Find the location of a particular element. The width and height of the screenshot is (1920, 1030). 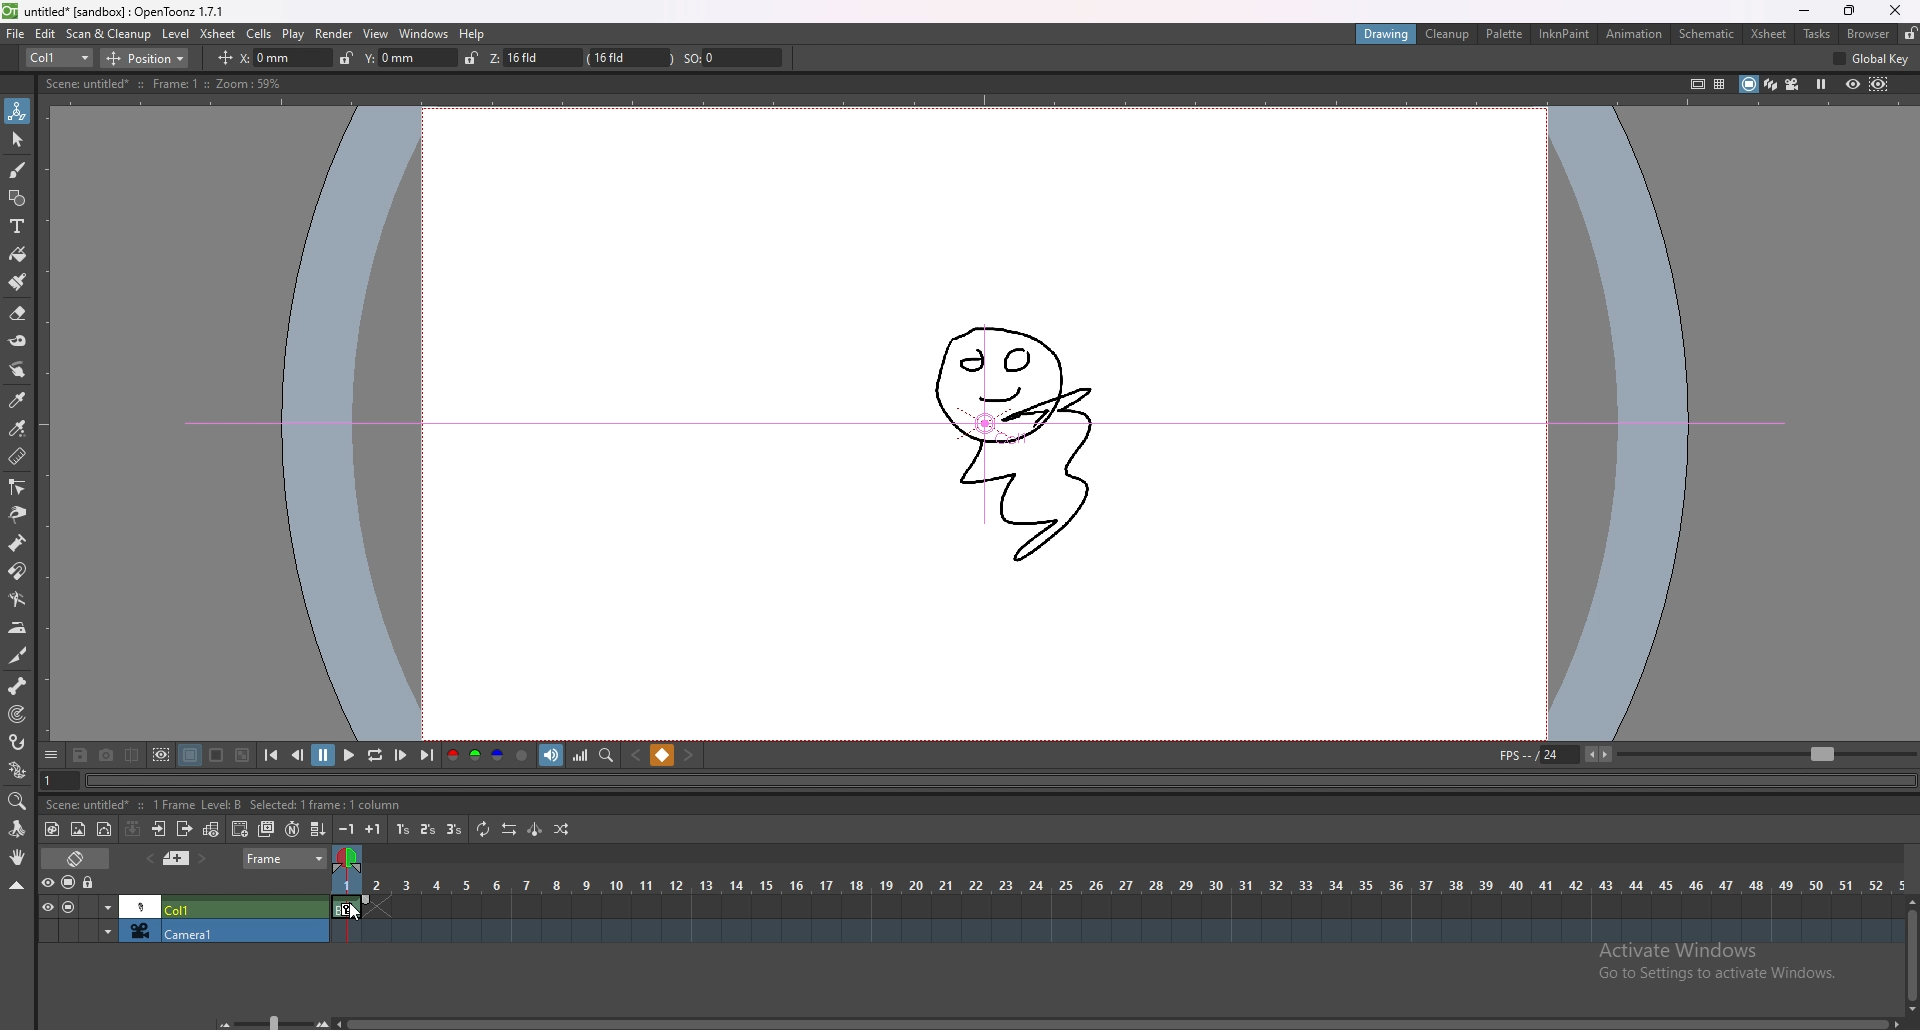

blue channel is located at coordinates (496, 755).